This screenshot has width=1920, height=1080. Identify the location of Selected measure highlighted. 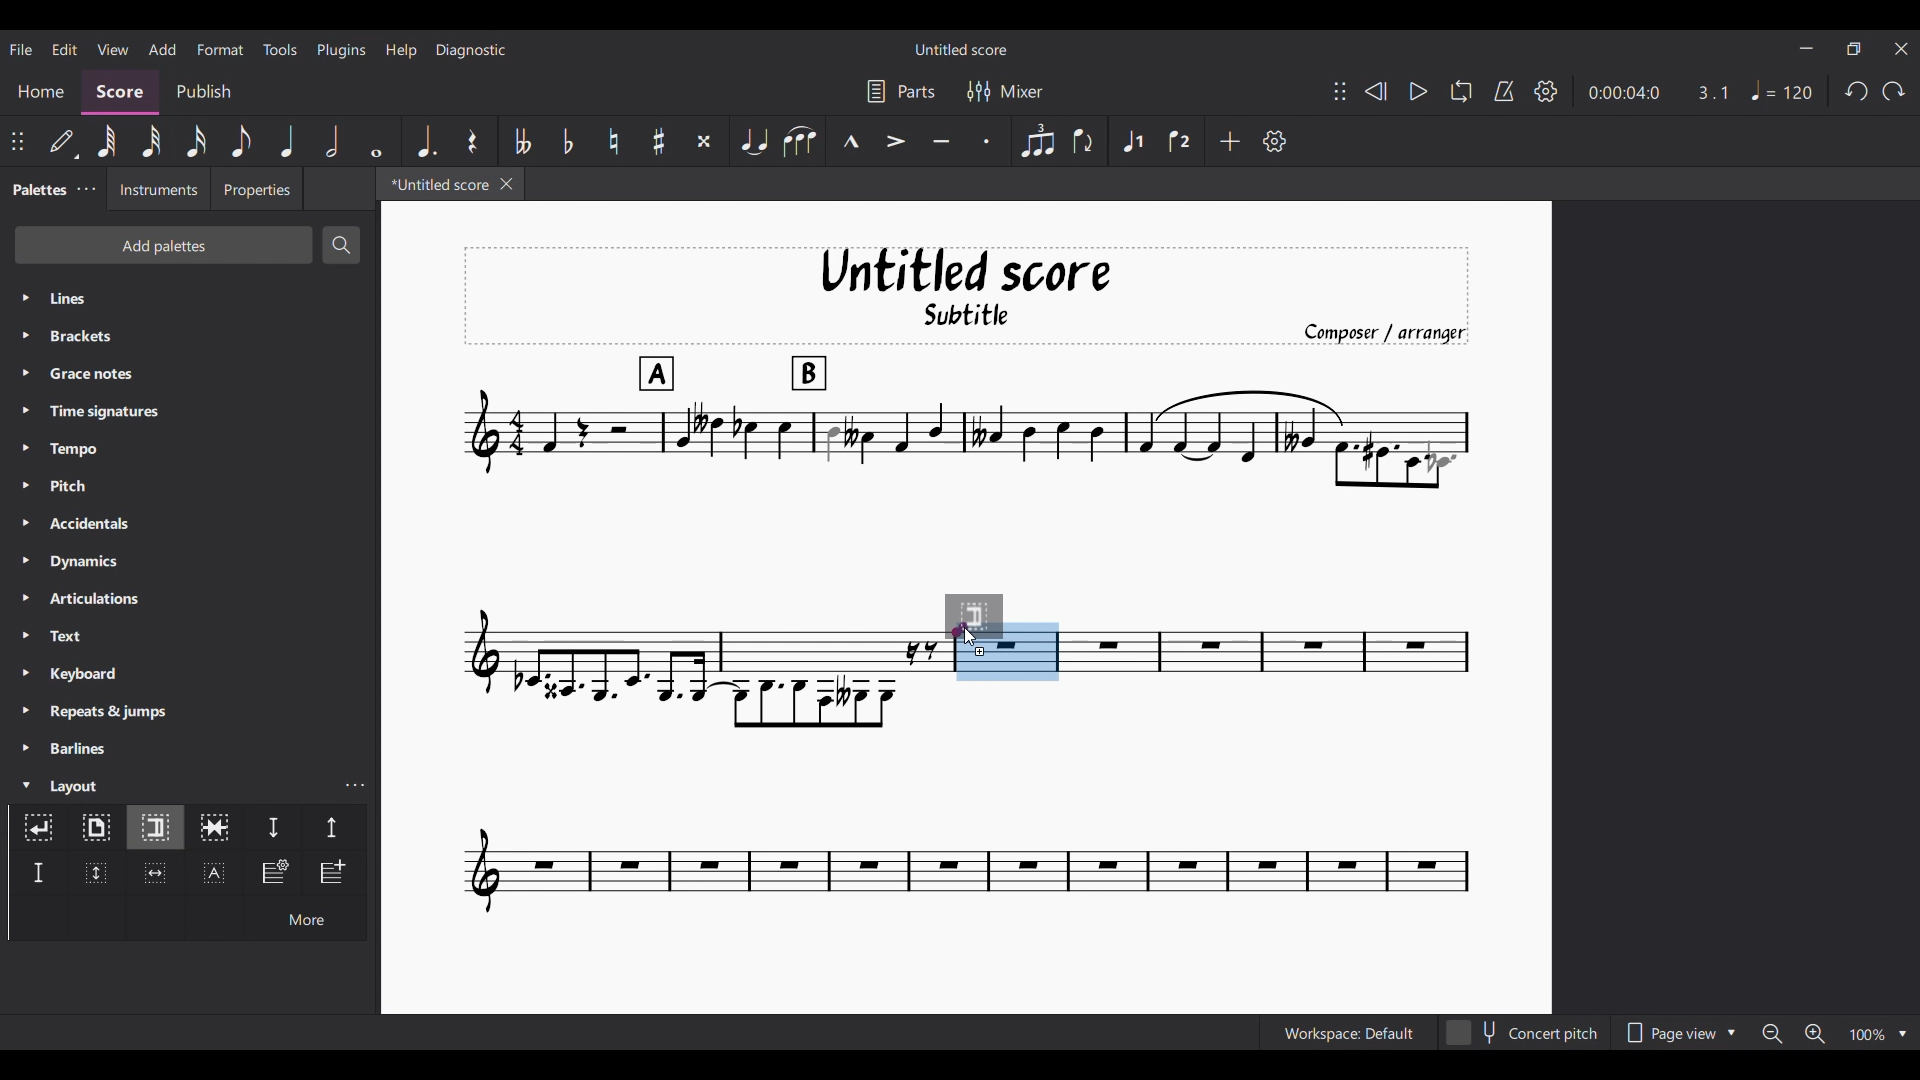
(1032, 652).